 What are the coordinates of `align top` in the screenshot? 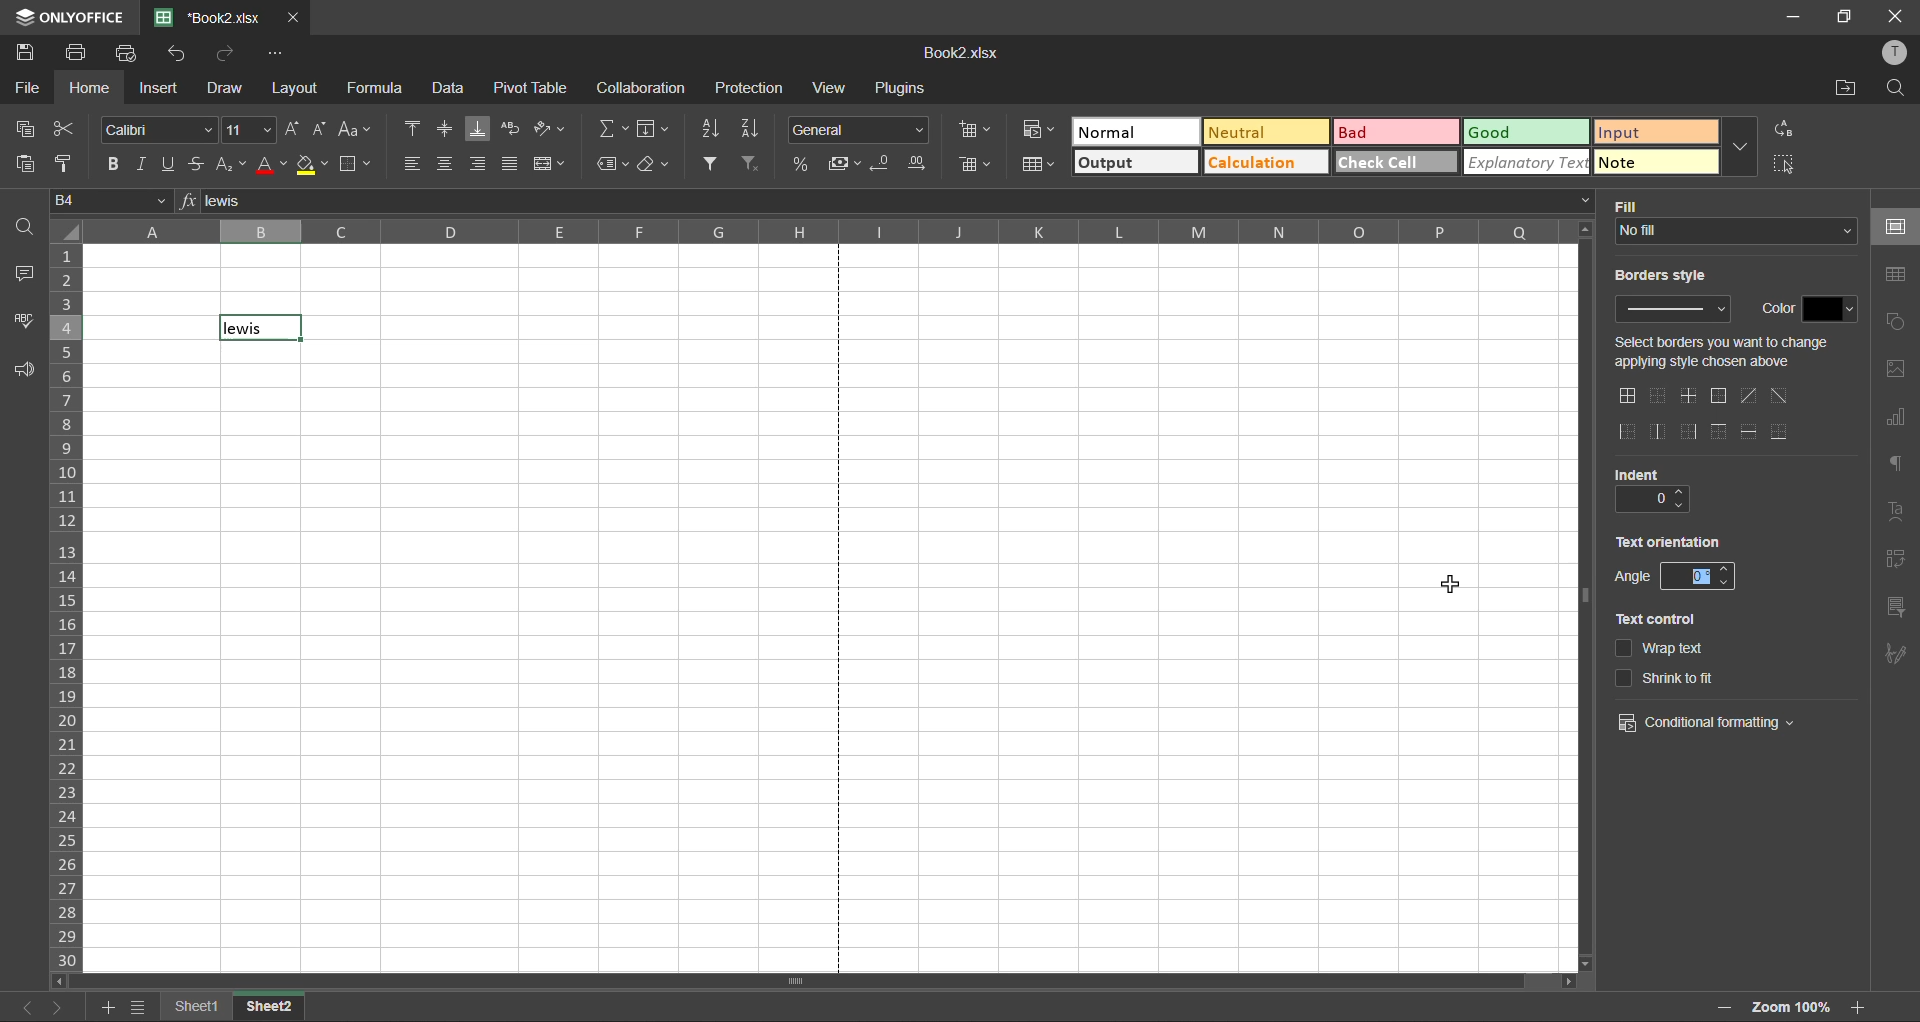 It's located at (416, 131).